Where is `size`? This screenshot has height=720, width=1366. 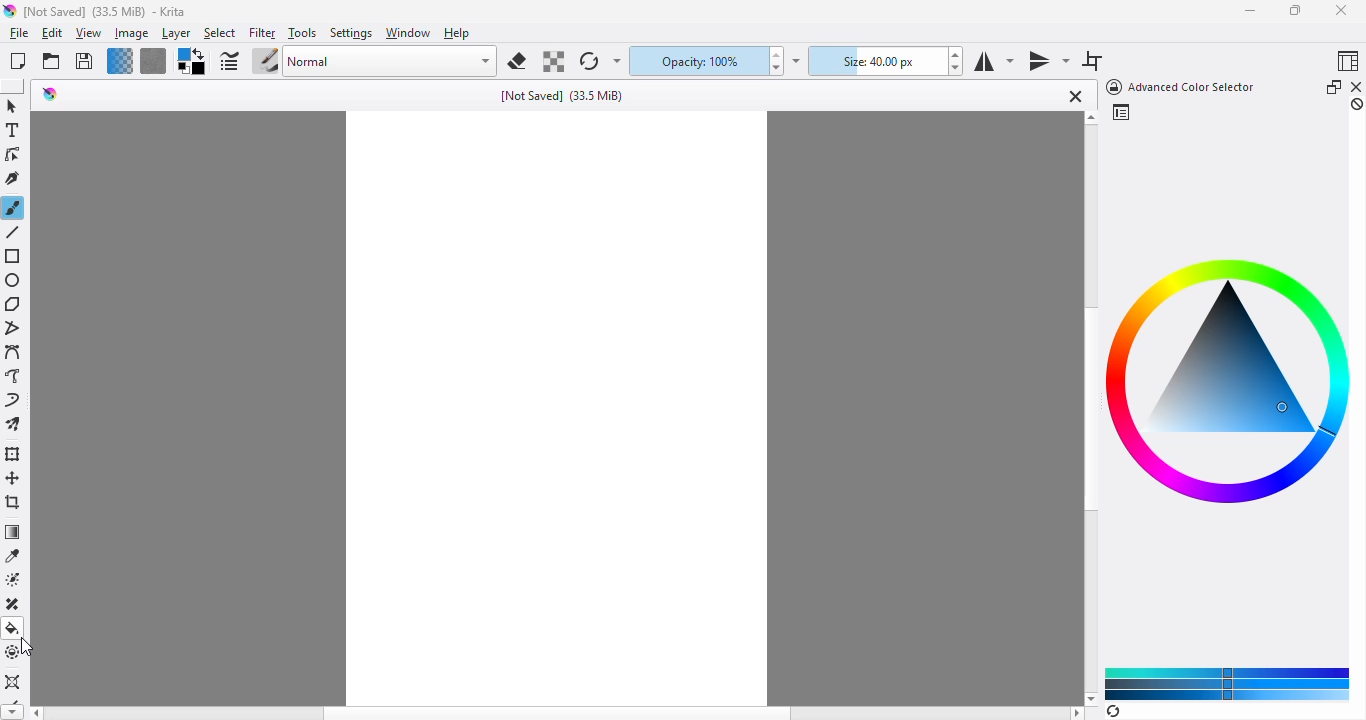
size is located at coordinates (875, 61).